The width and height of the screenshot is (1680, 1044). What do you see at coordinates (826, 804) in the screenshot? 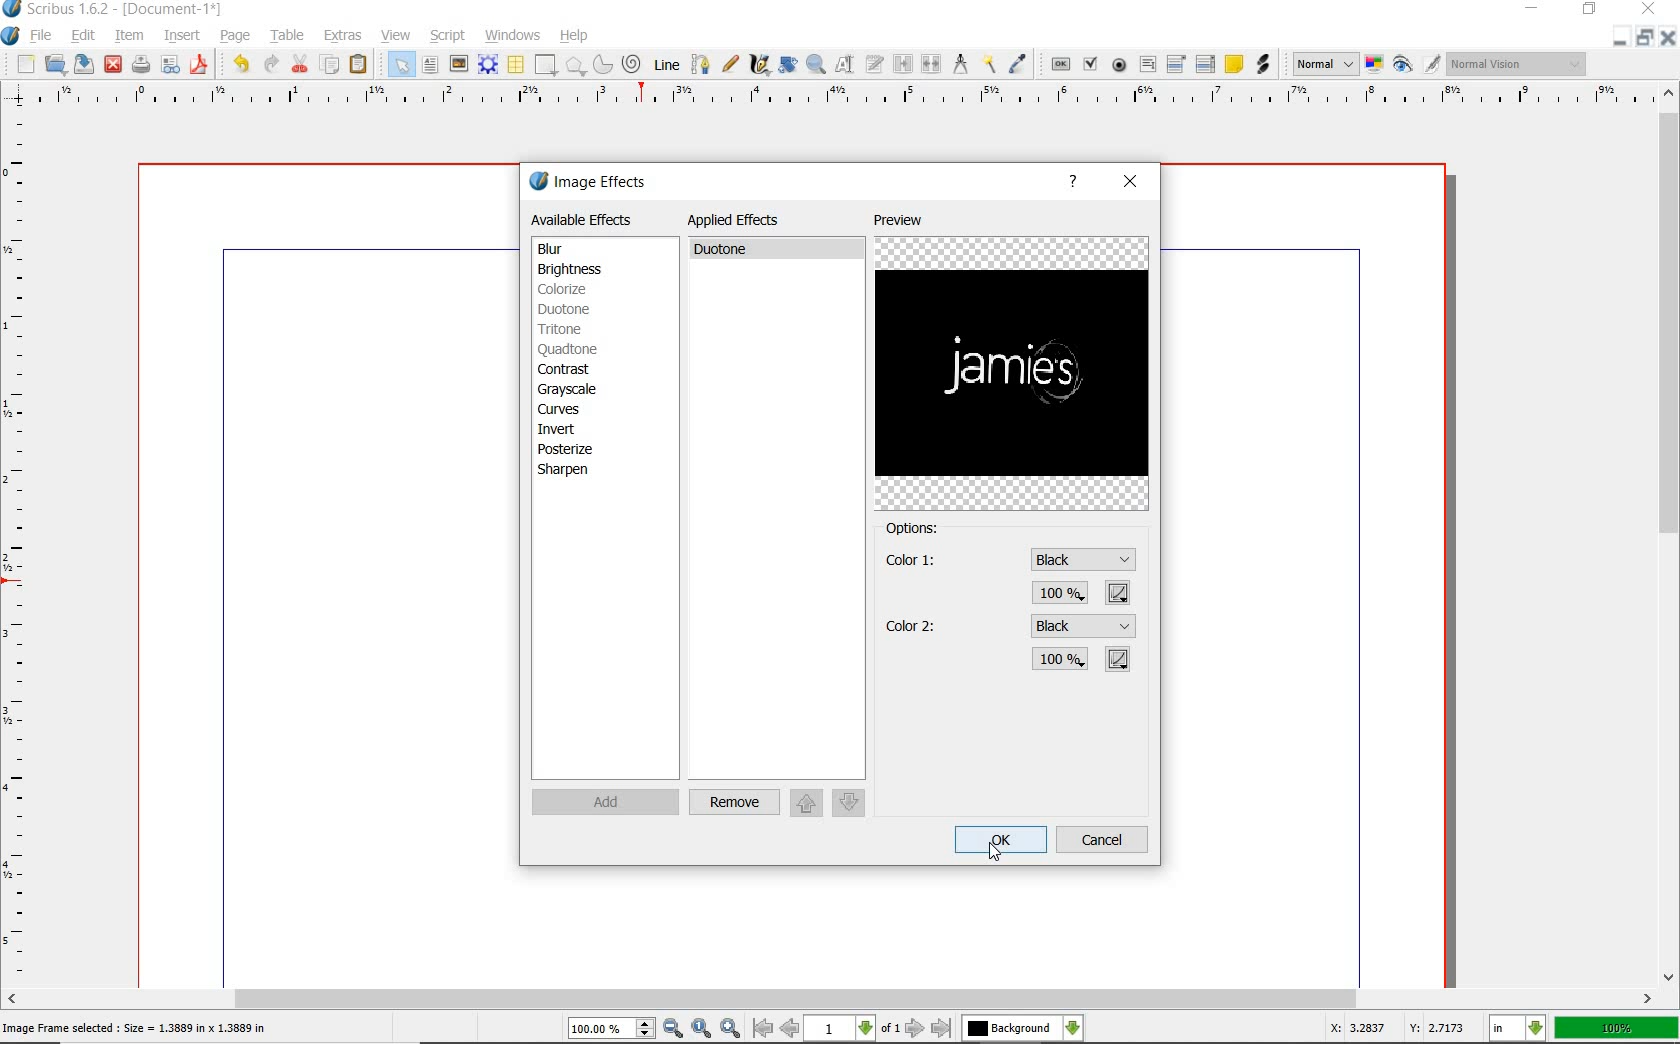
I see `move up/down` at bounding box center [826, 804].